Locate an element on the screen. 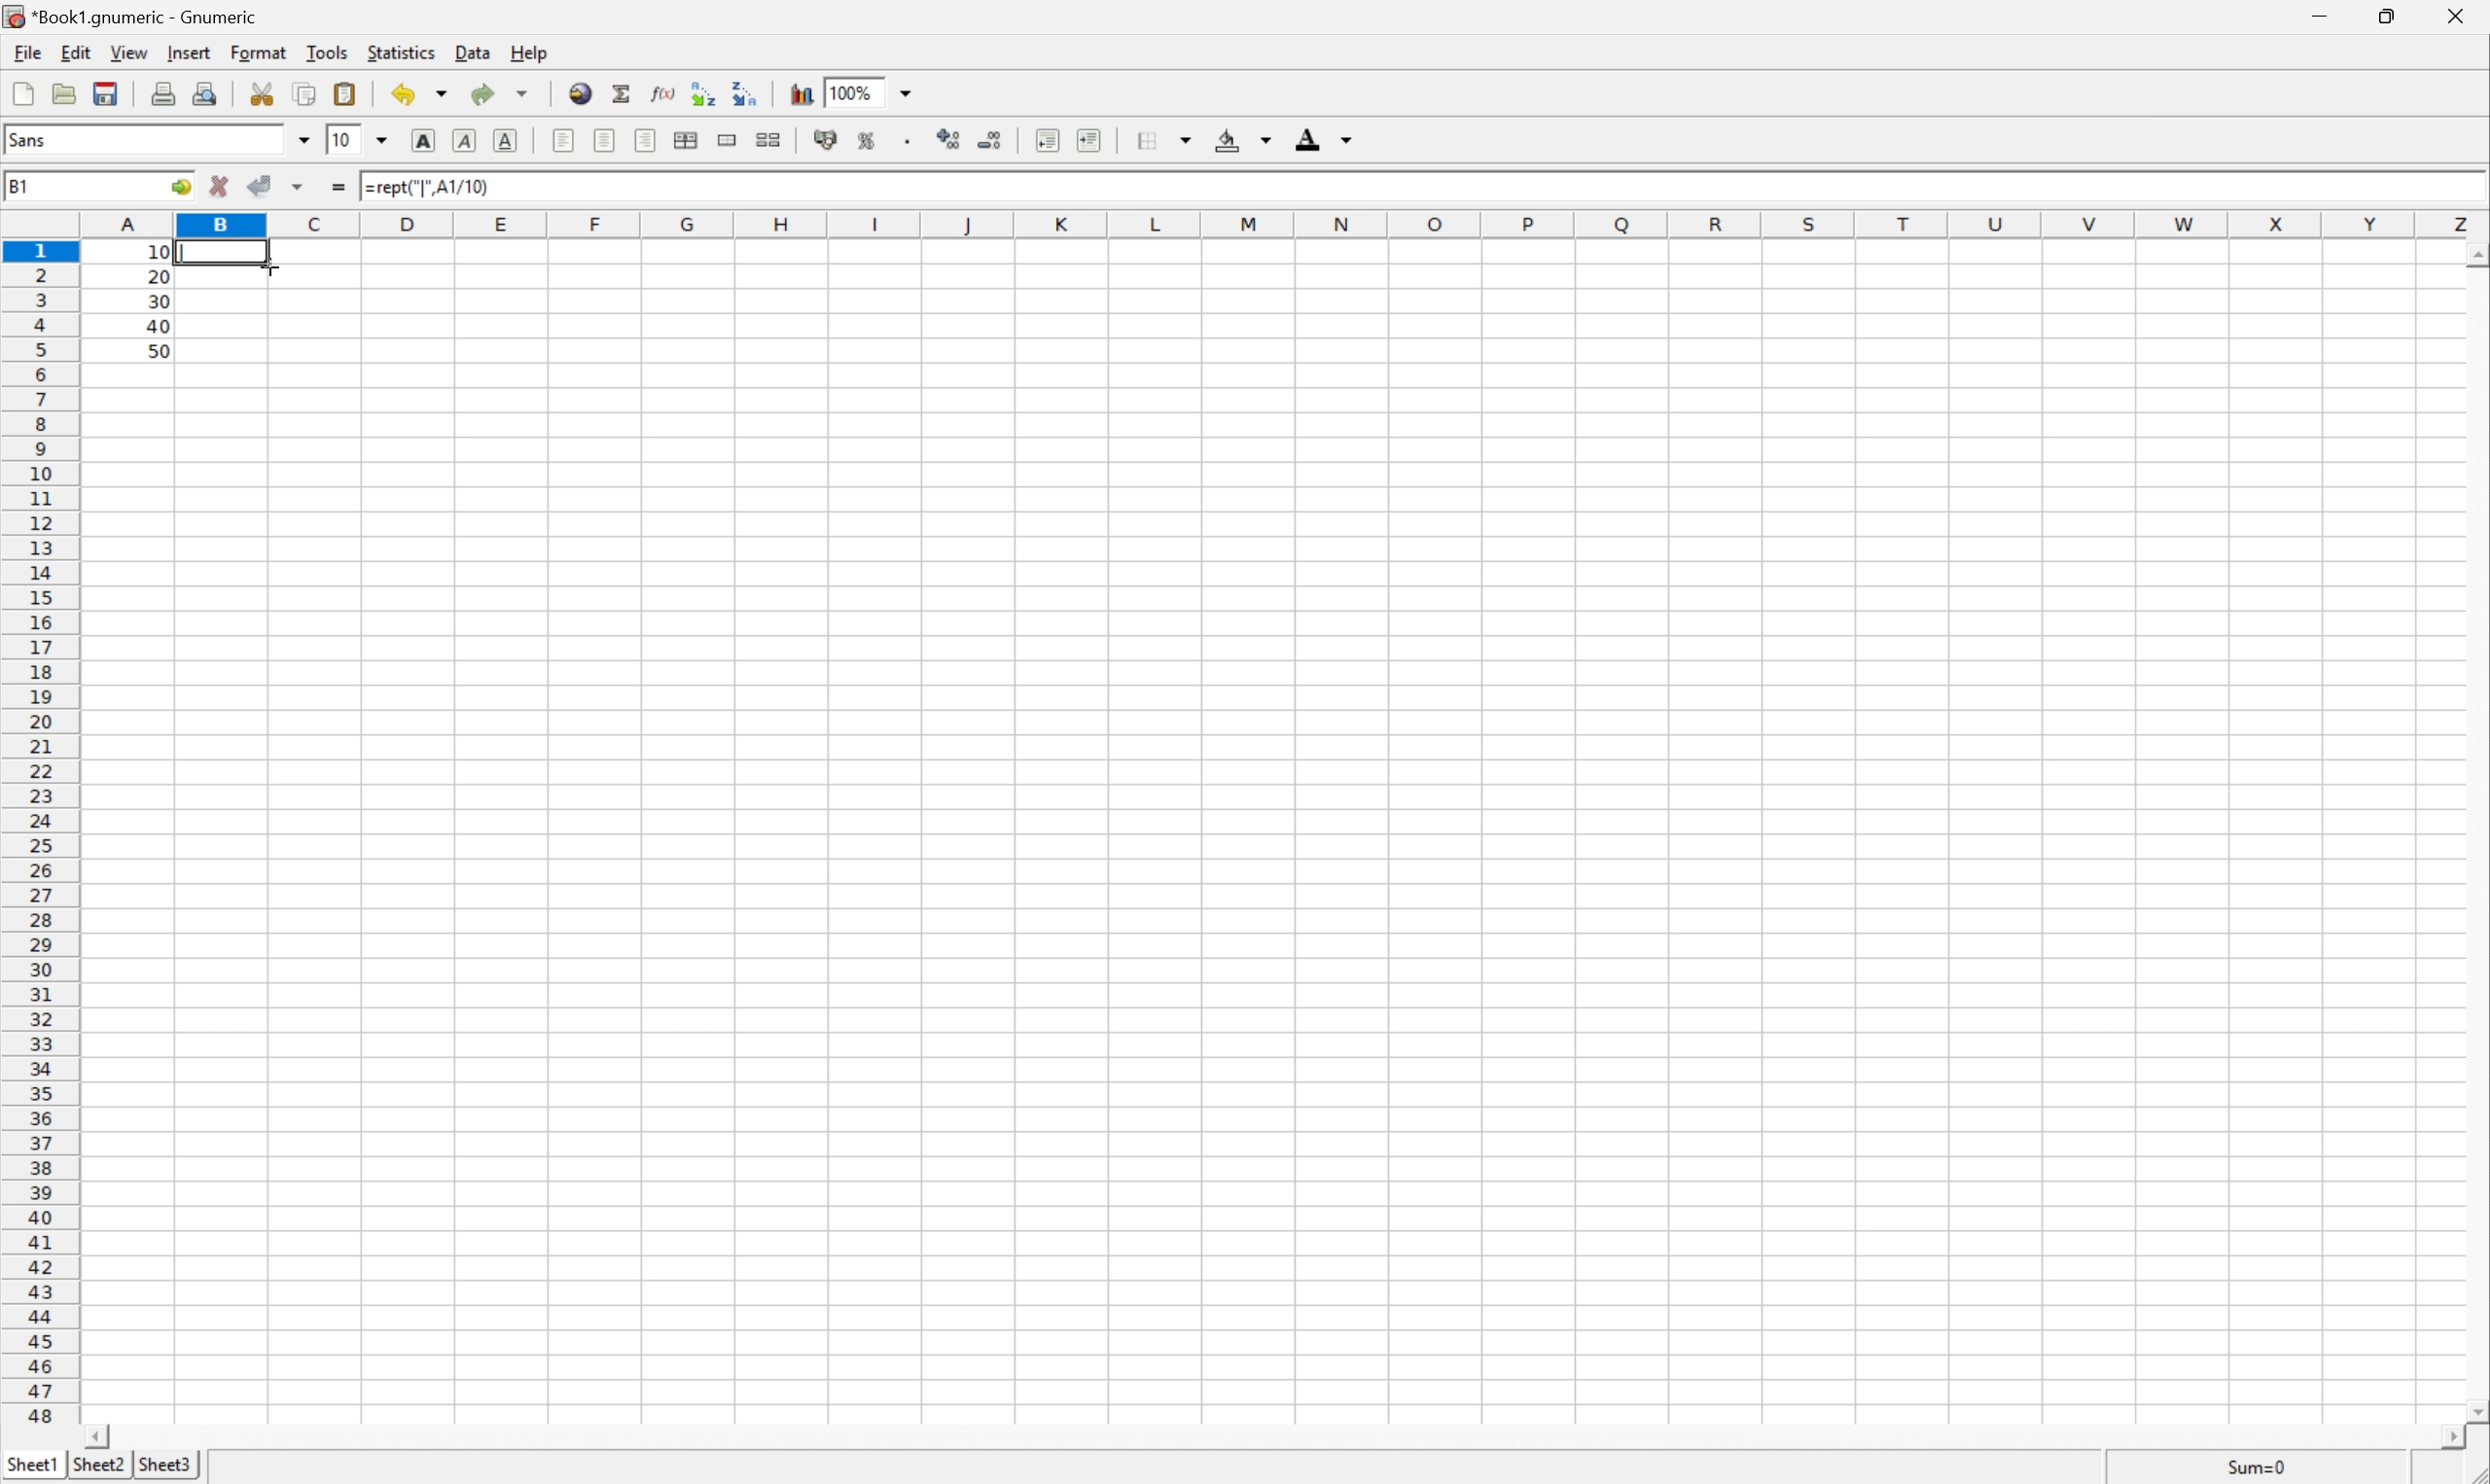 This screenshot has height=1484, width=2490. Drop Down is located at coordinates (907, 90).